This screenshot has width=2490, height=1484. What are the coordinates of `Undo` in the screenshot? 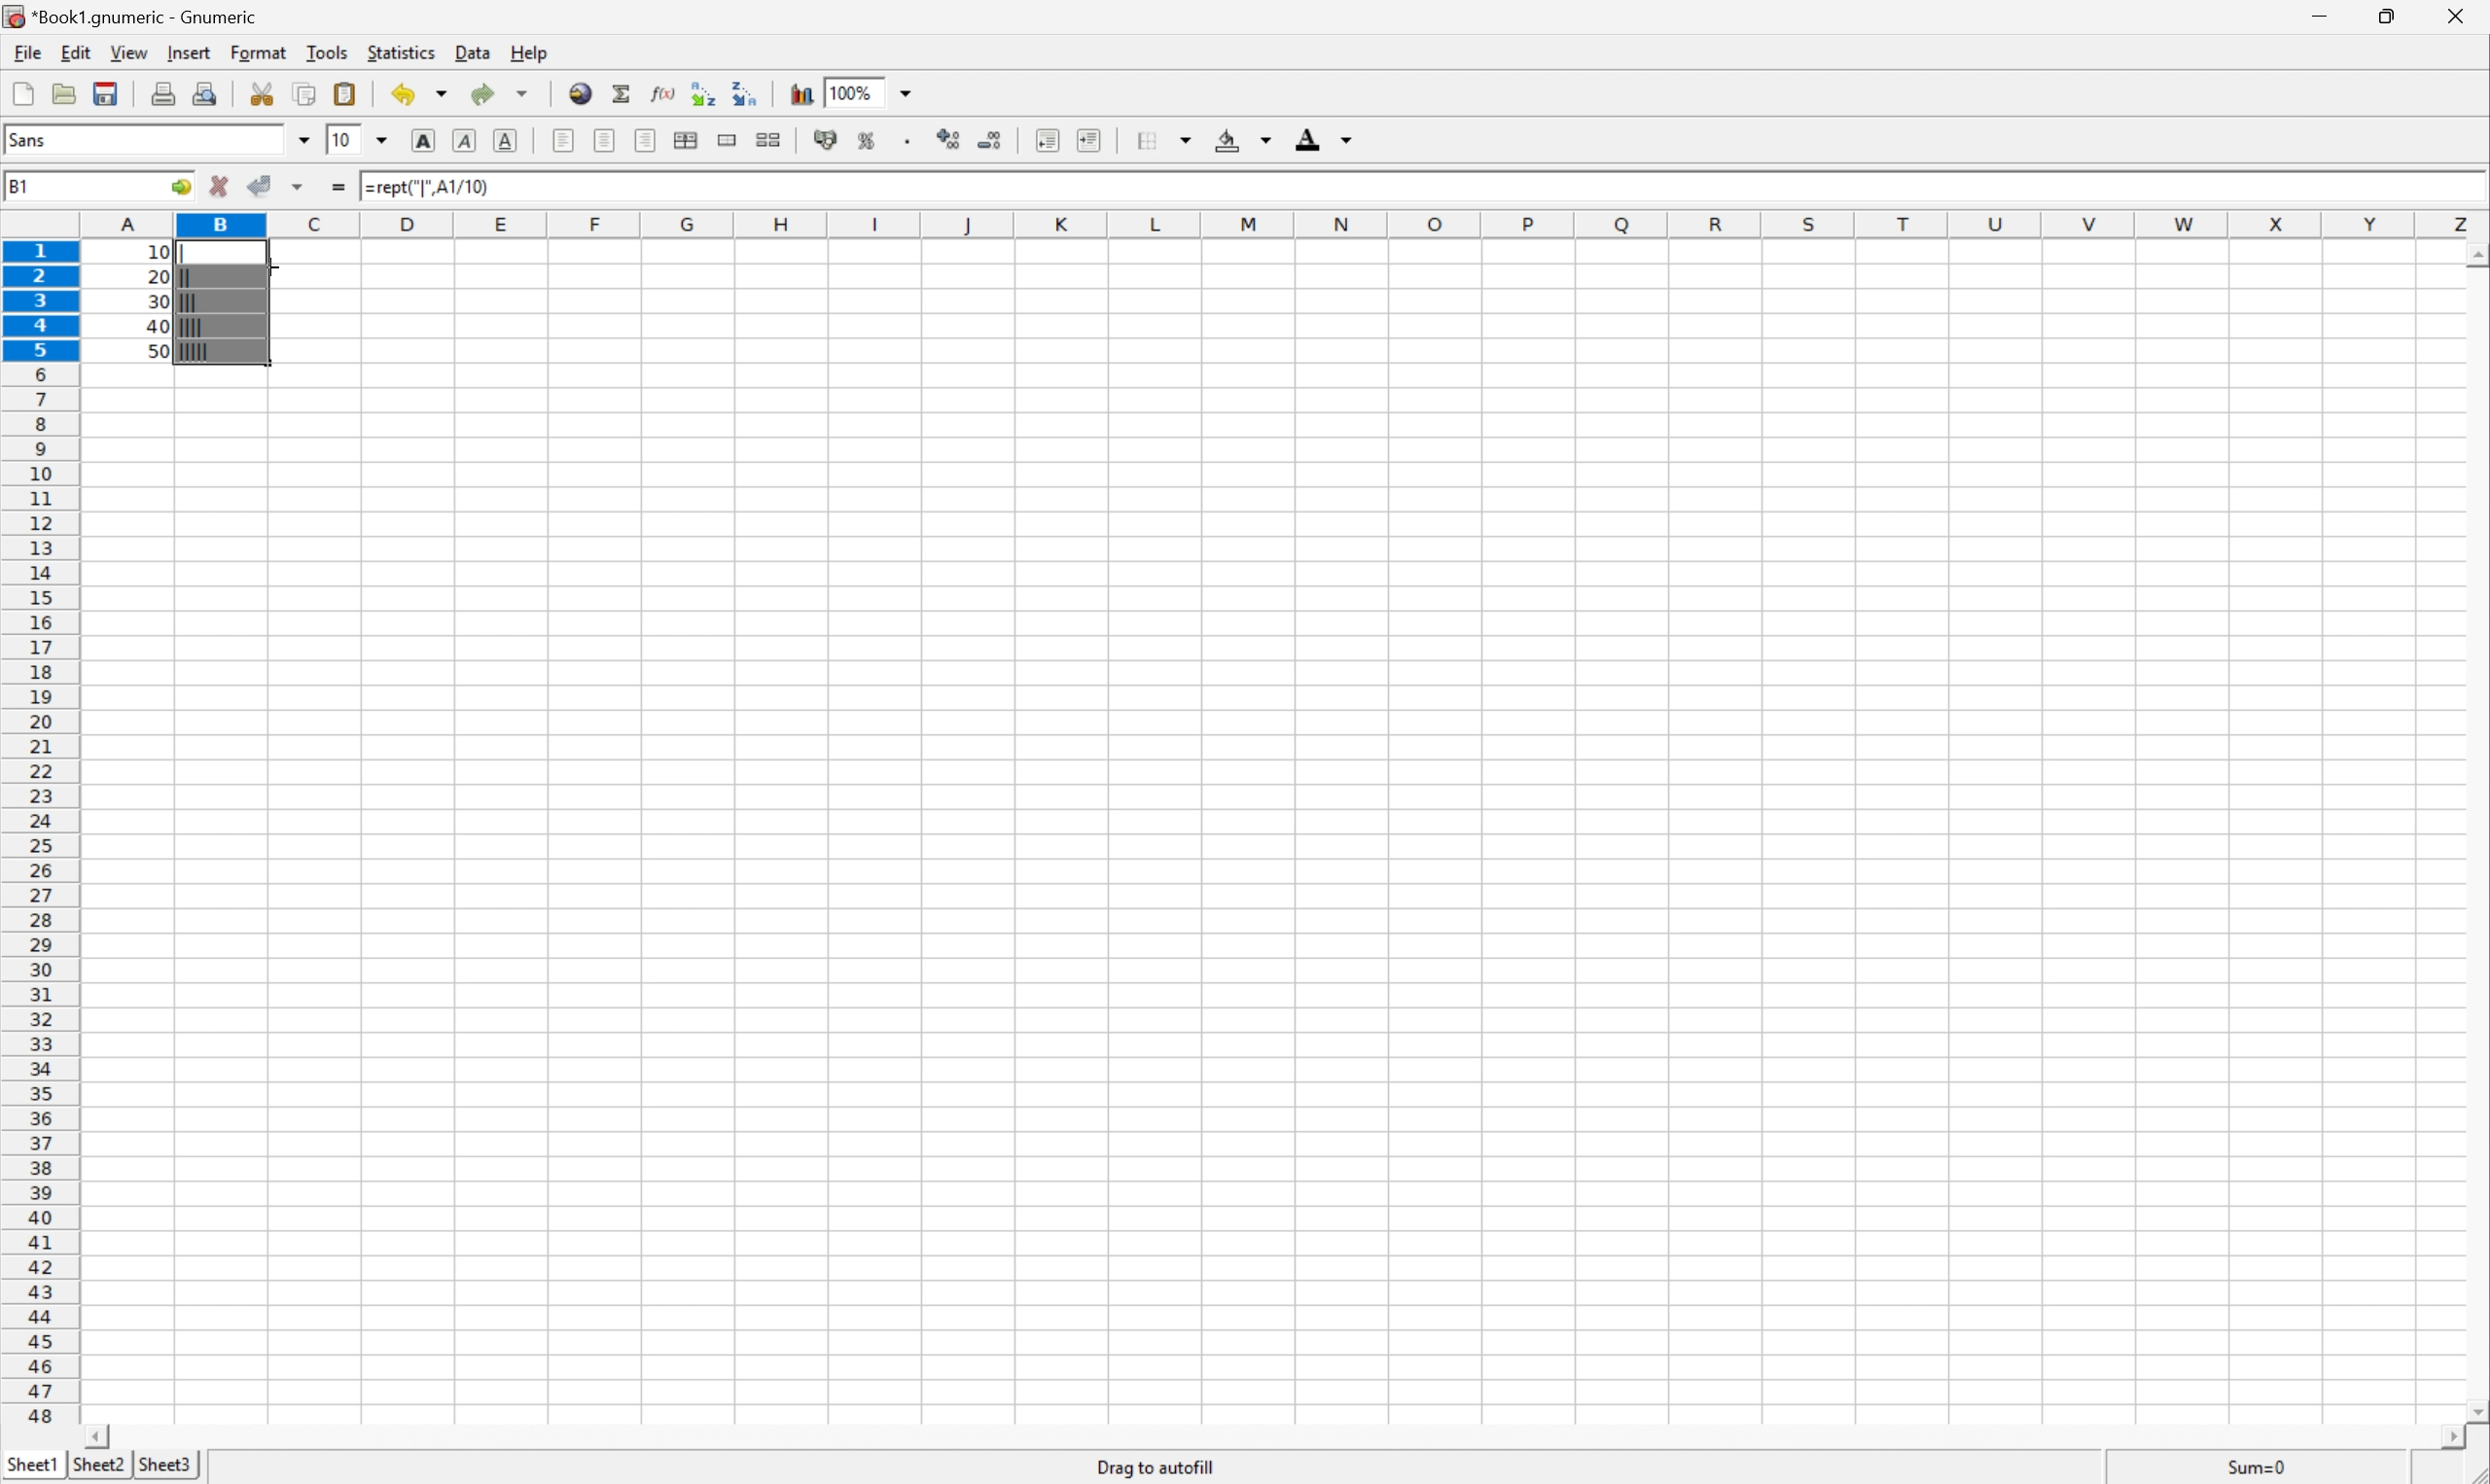 It's located at (419, 92).